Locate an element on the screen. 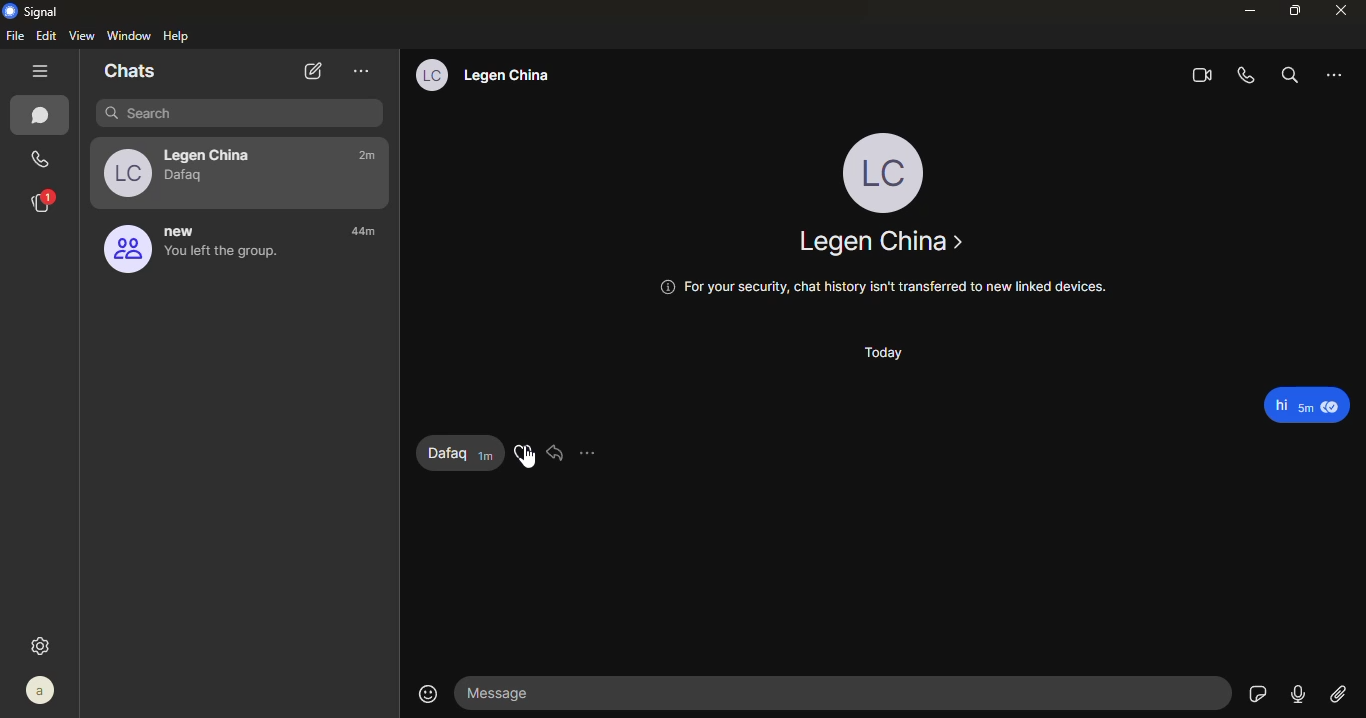  search is located at coordinates (242, 115).